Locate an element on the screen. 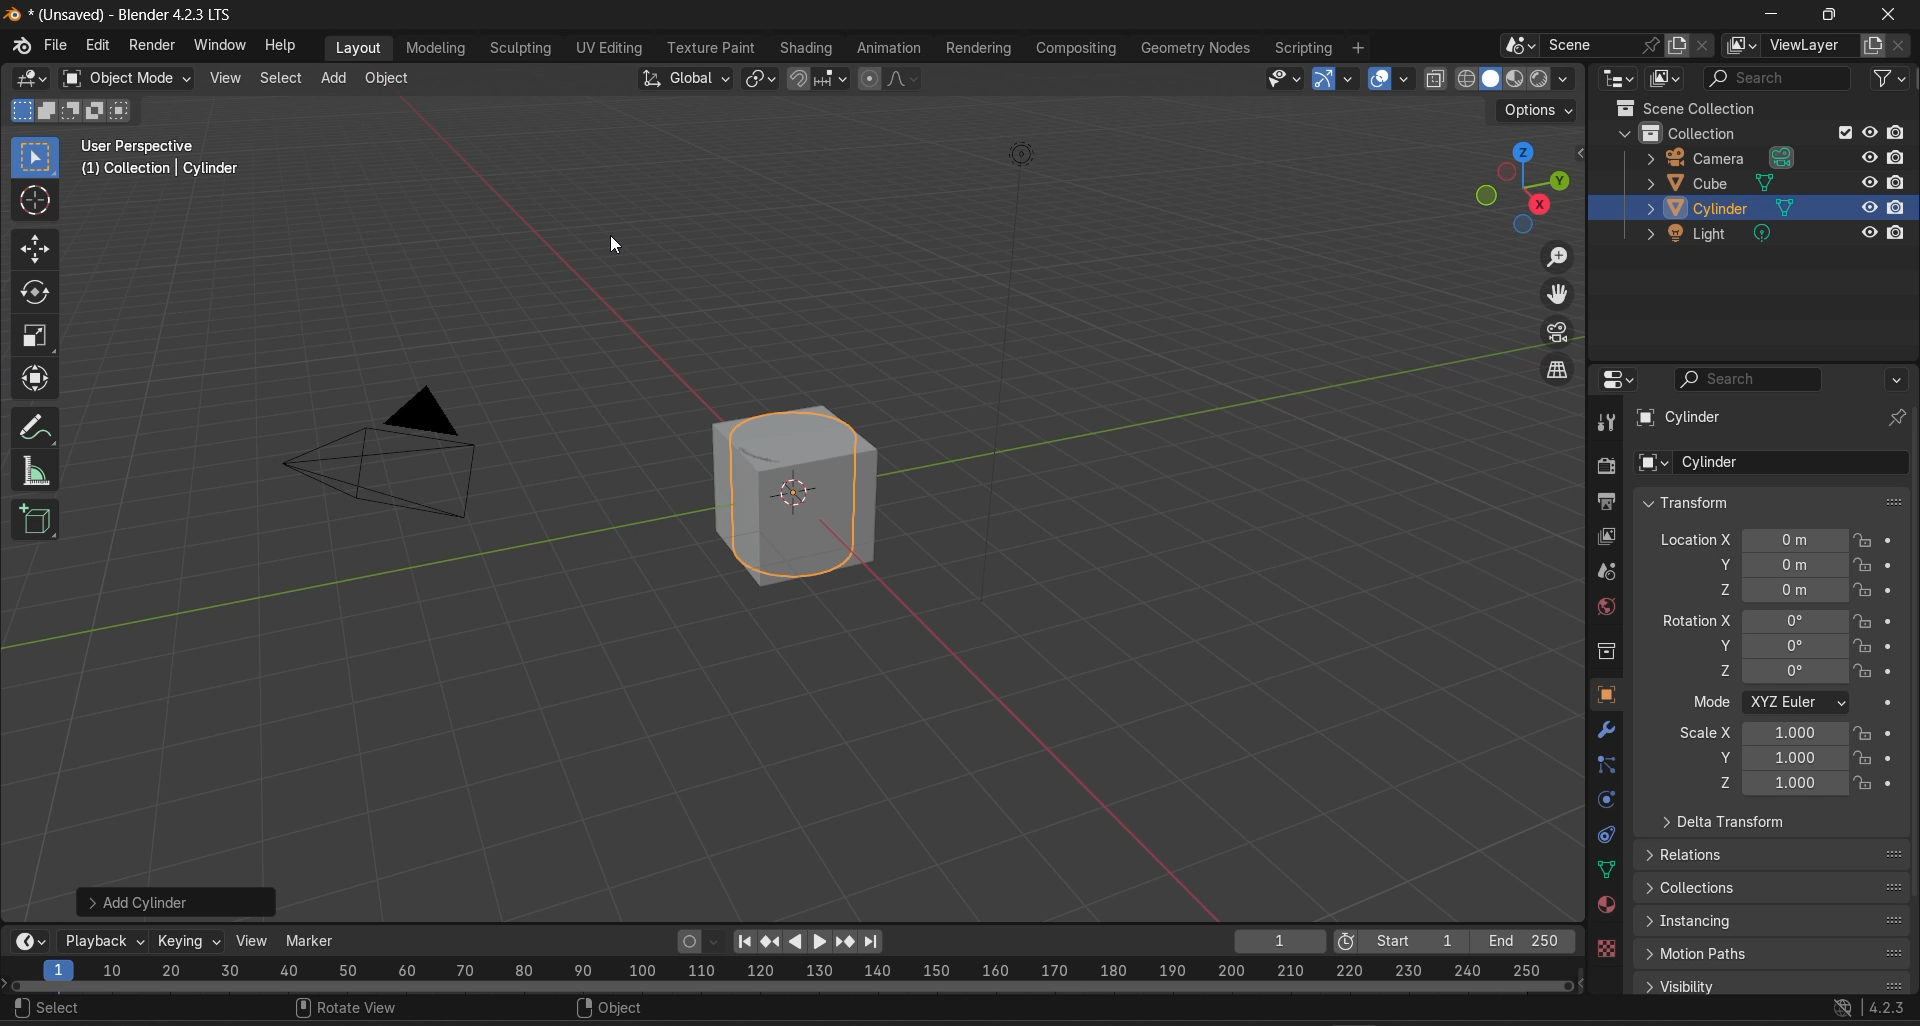 The height and width of the screenshot is (1026, 1920). data is located at coordinates (1604, 870).